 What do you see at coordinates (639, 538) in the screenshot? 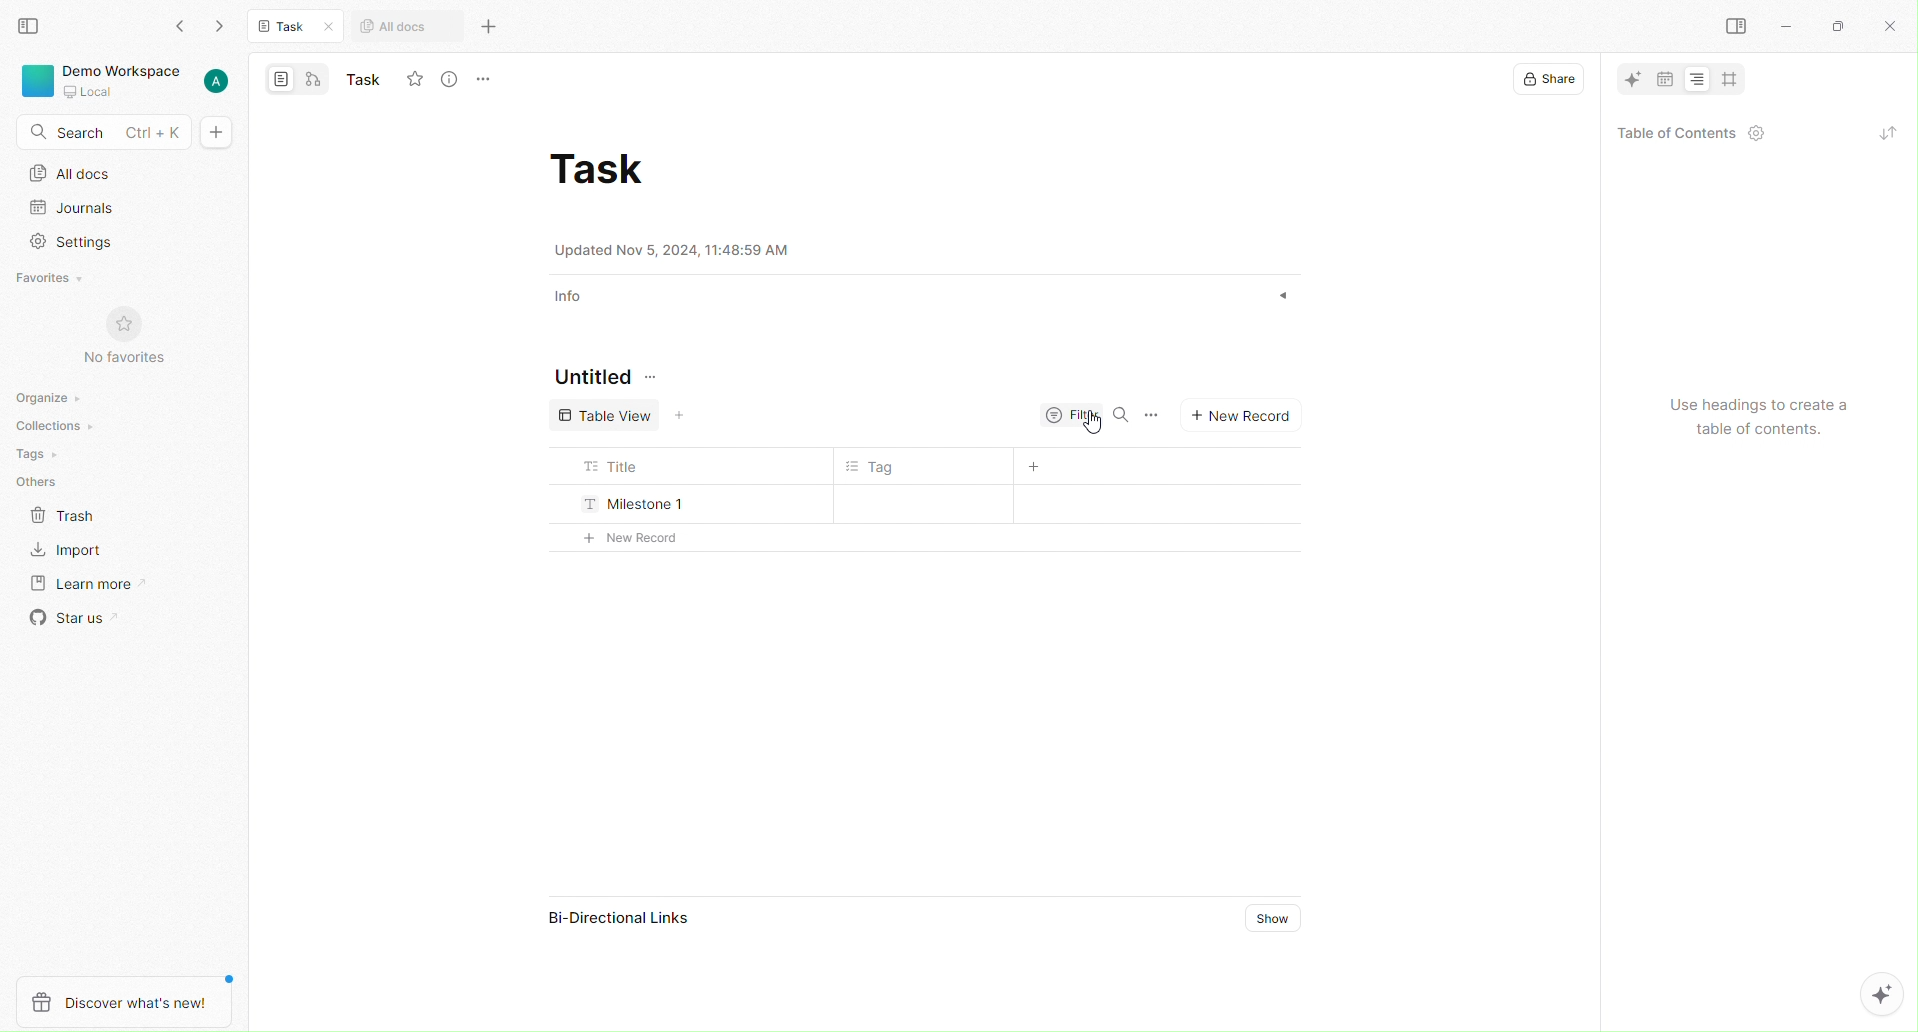
I see `+ New Record` at bounding box center [639, 538].